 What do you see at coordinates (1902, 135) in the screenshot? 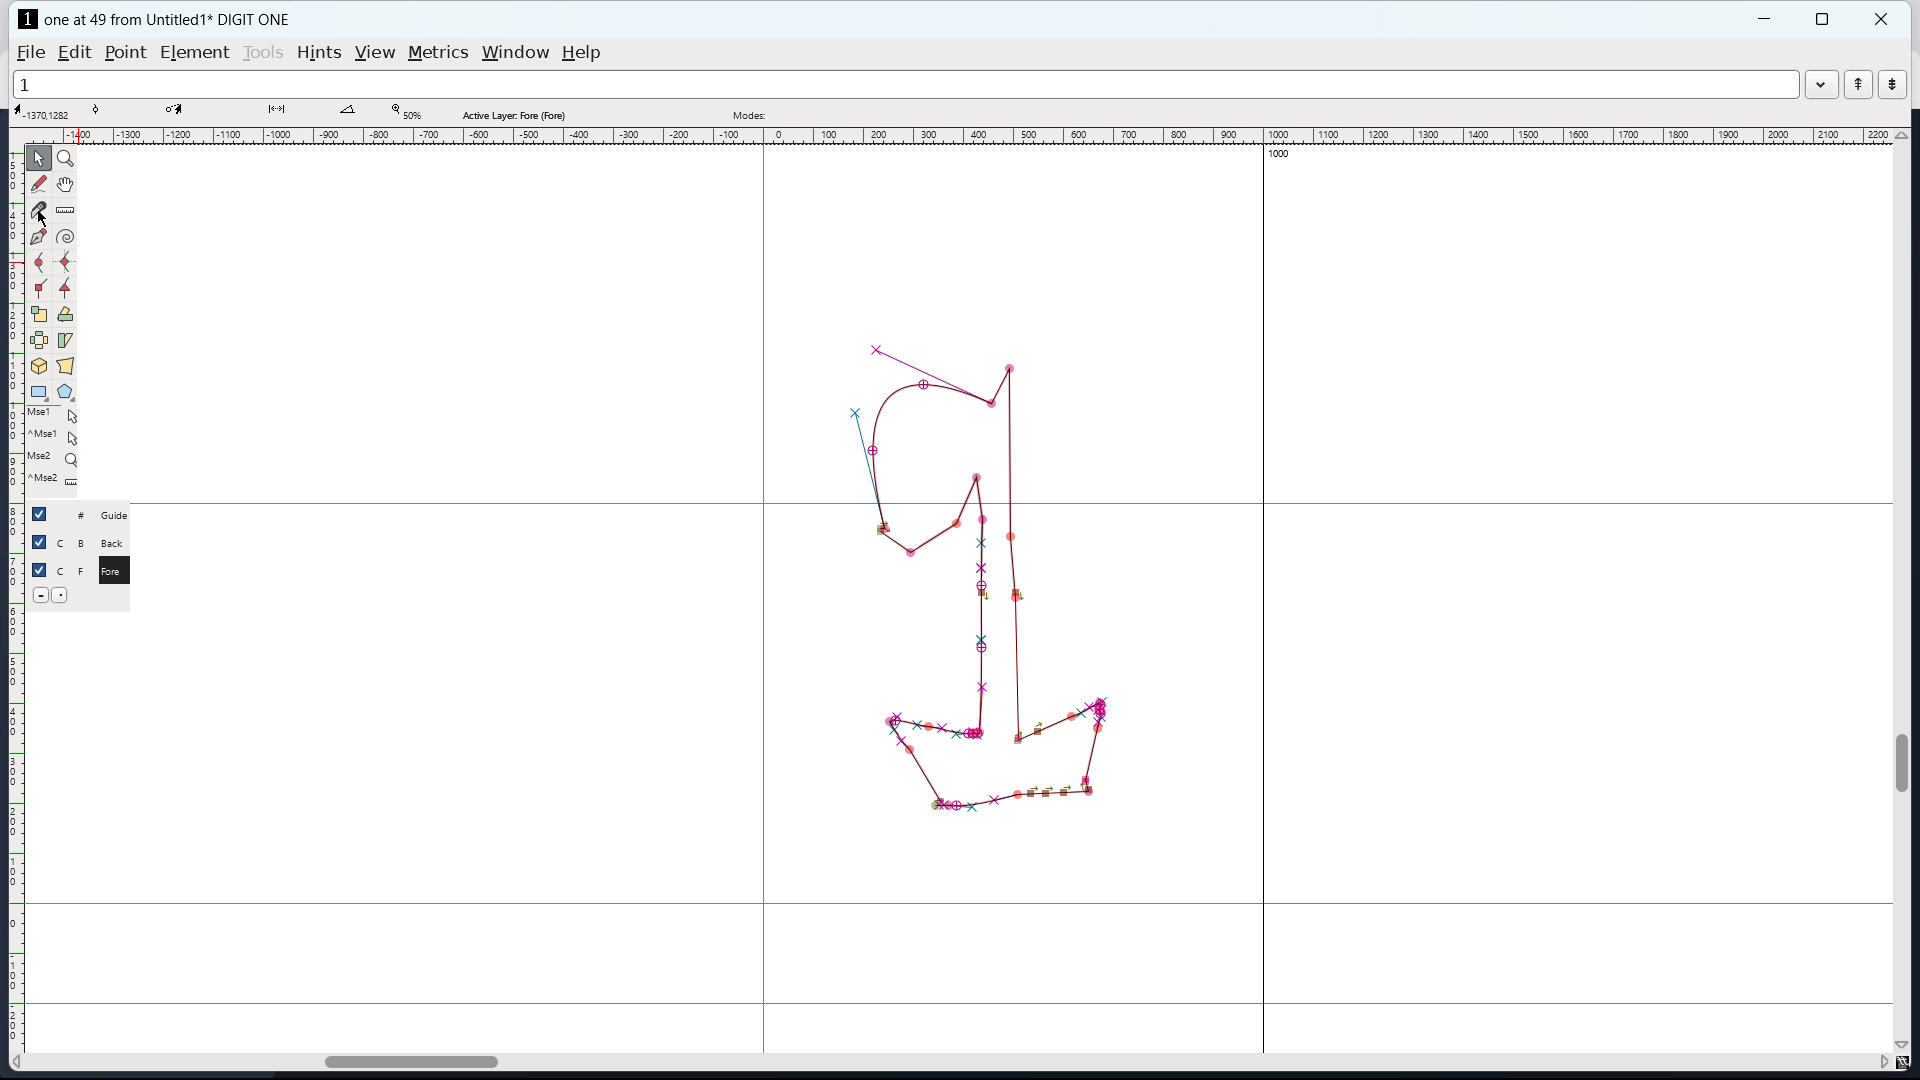
I see `scroll up` at bounding box center [1902, 135].